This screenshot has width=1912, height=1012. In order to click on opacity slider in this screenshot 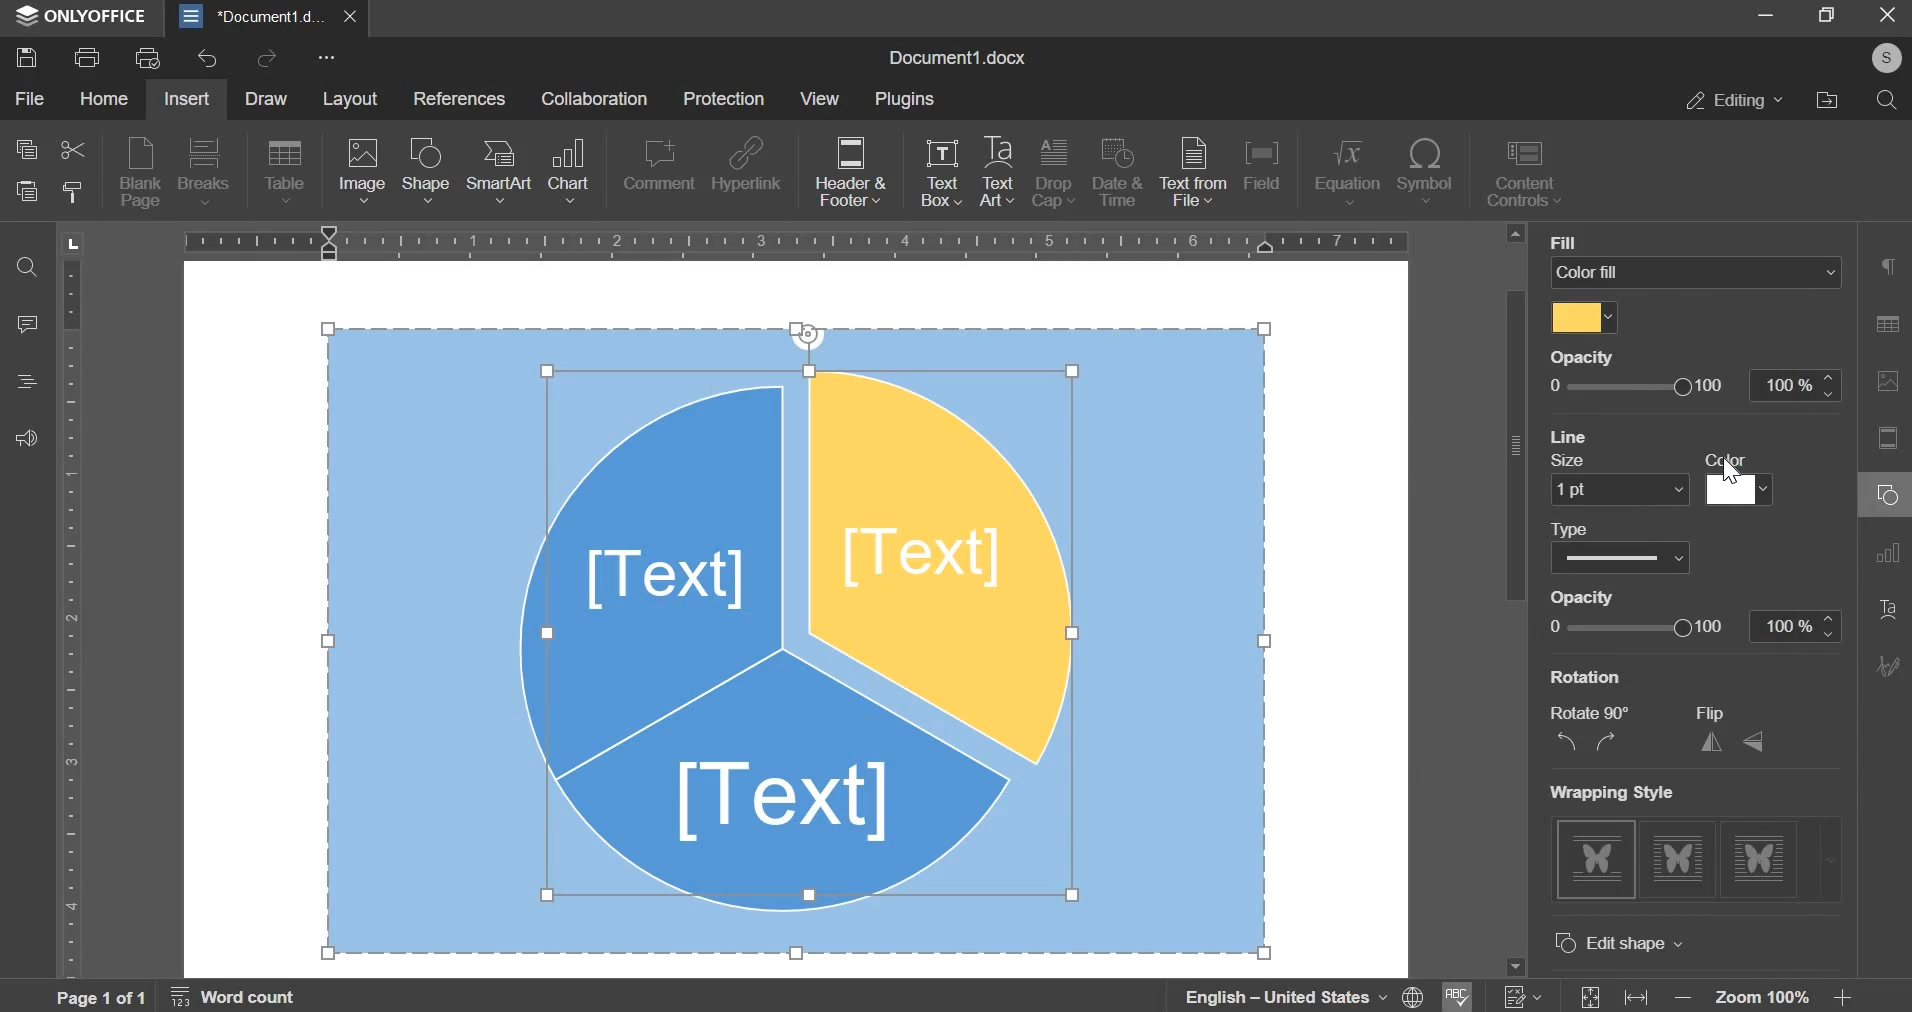, I will do `click(1696, 385)`.